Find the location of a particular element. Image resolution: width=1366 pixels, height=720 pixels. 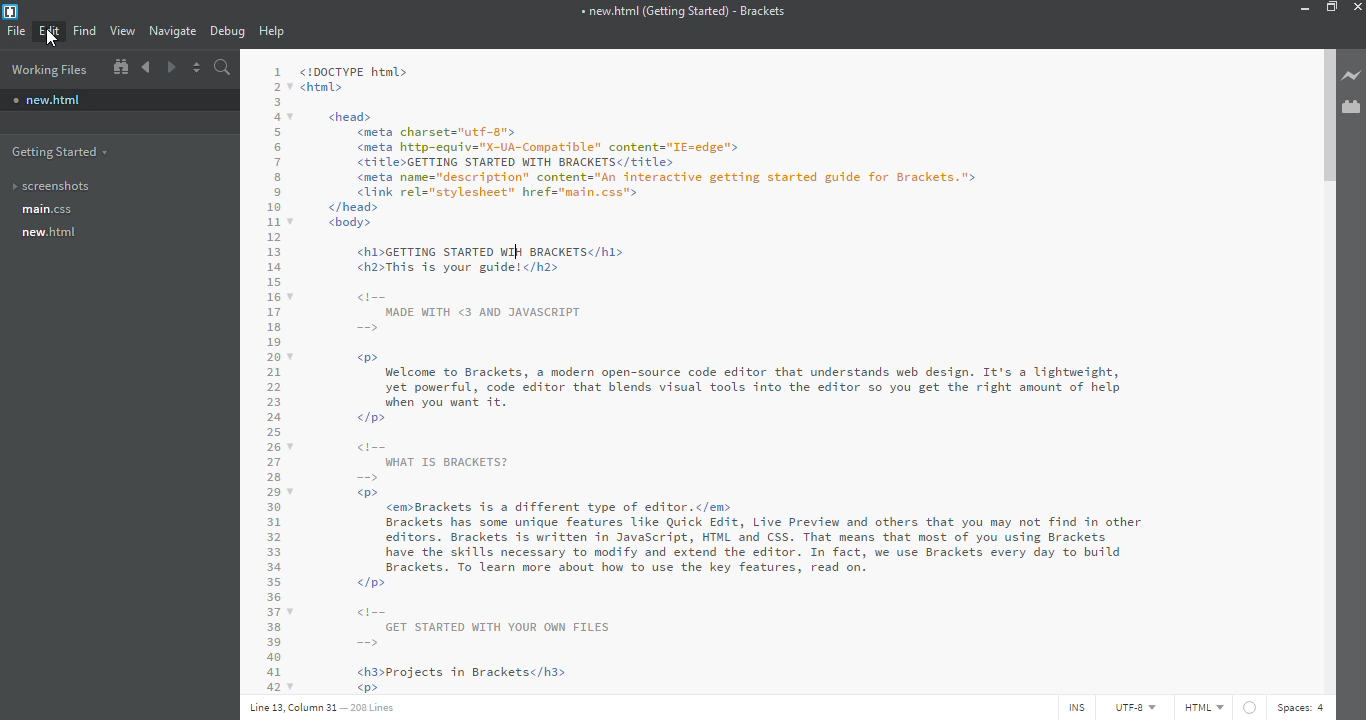

« new.htm!l (Getting Started) - Brackets is located at coordinates (683, 10).